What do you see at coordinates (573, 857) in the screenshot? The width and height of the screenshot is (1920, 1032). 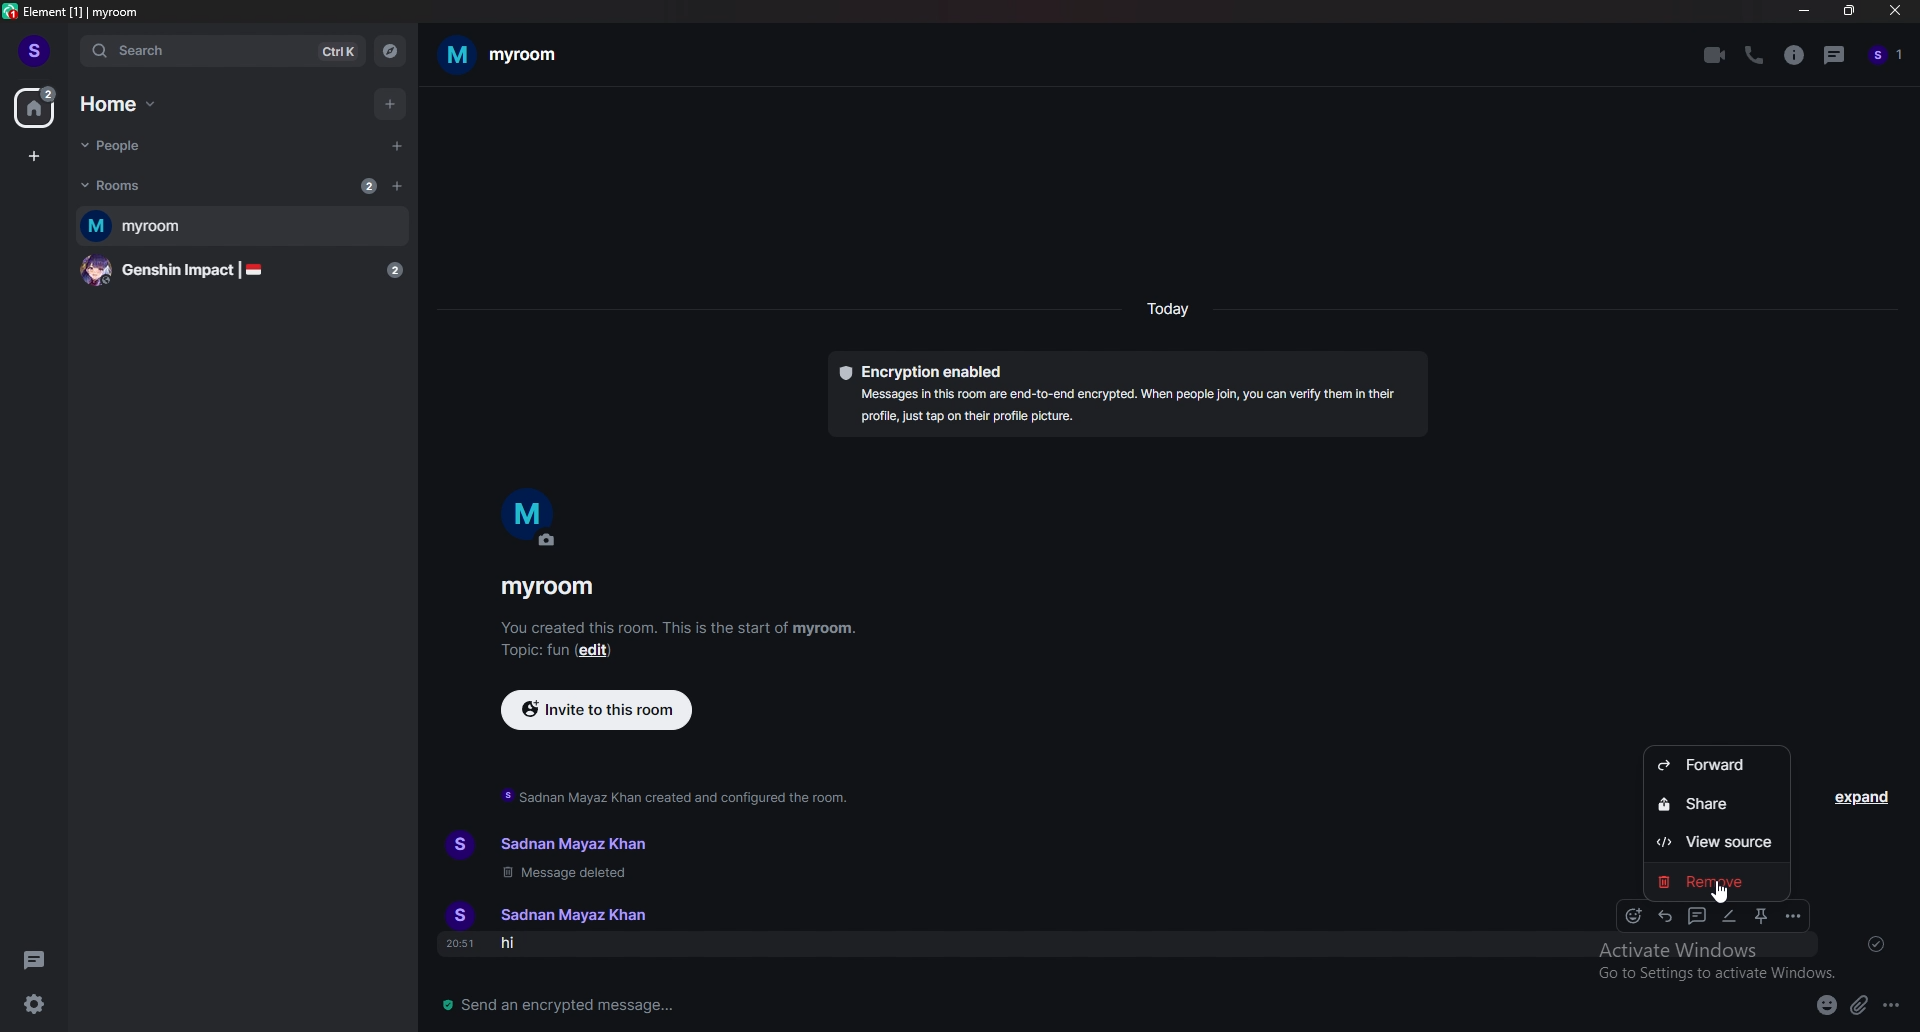 I see `sadan mayaz khan message deleted` at bounding box center [573, 857].